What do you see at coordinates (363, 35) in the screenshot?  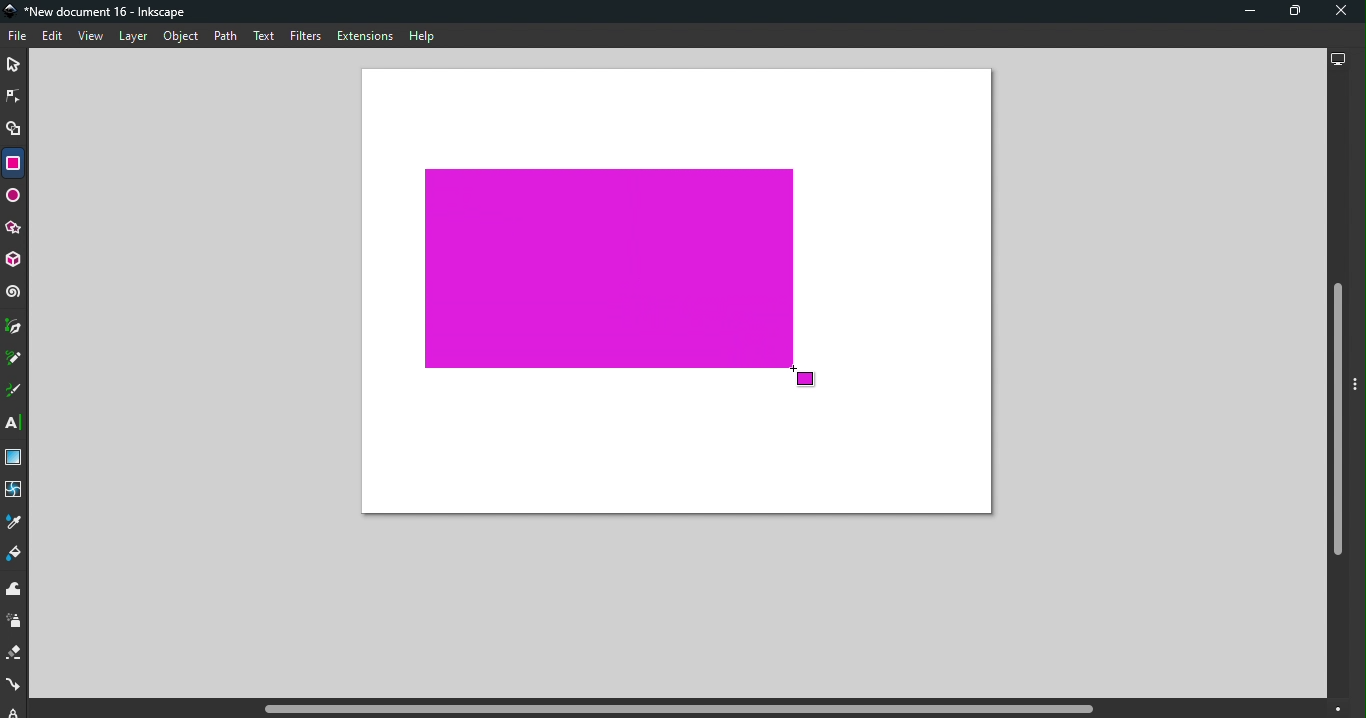 I see `Extensions` at bounding box center [363, 35].